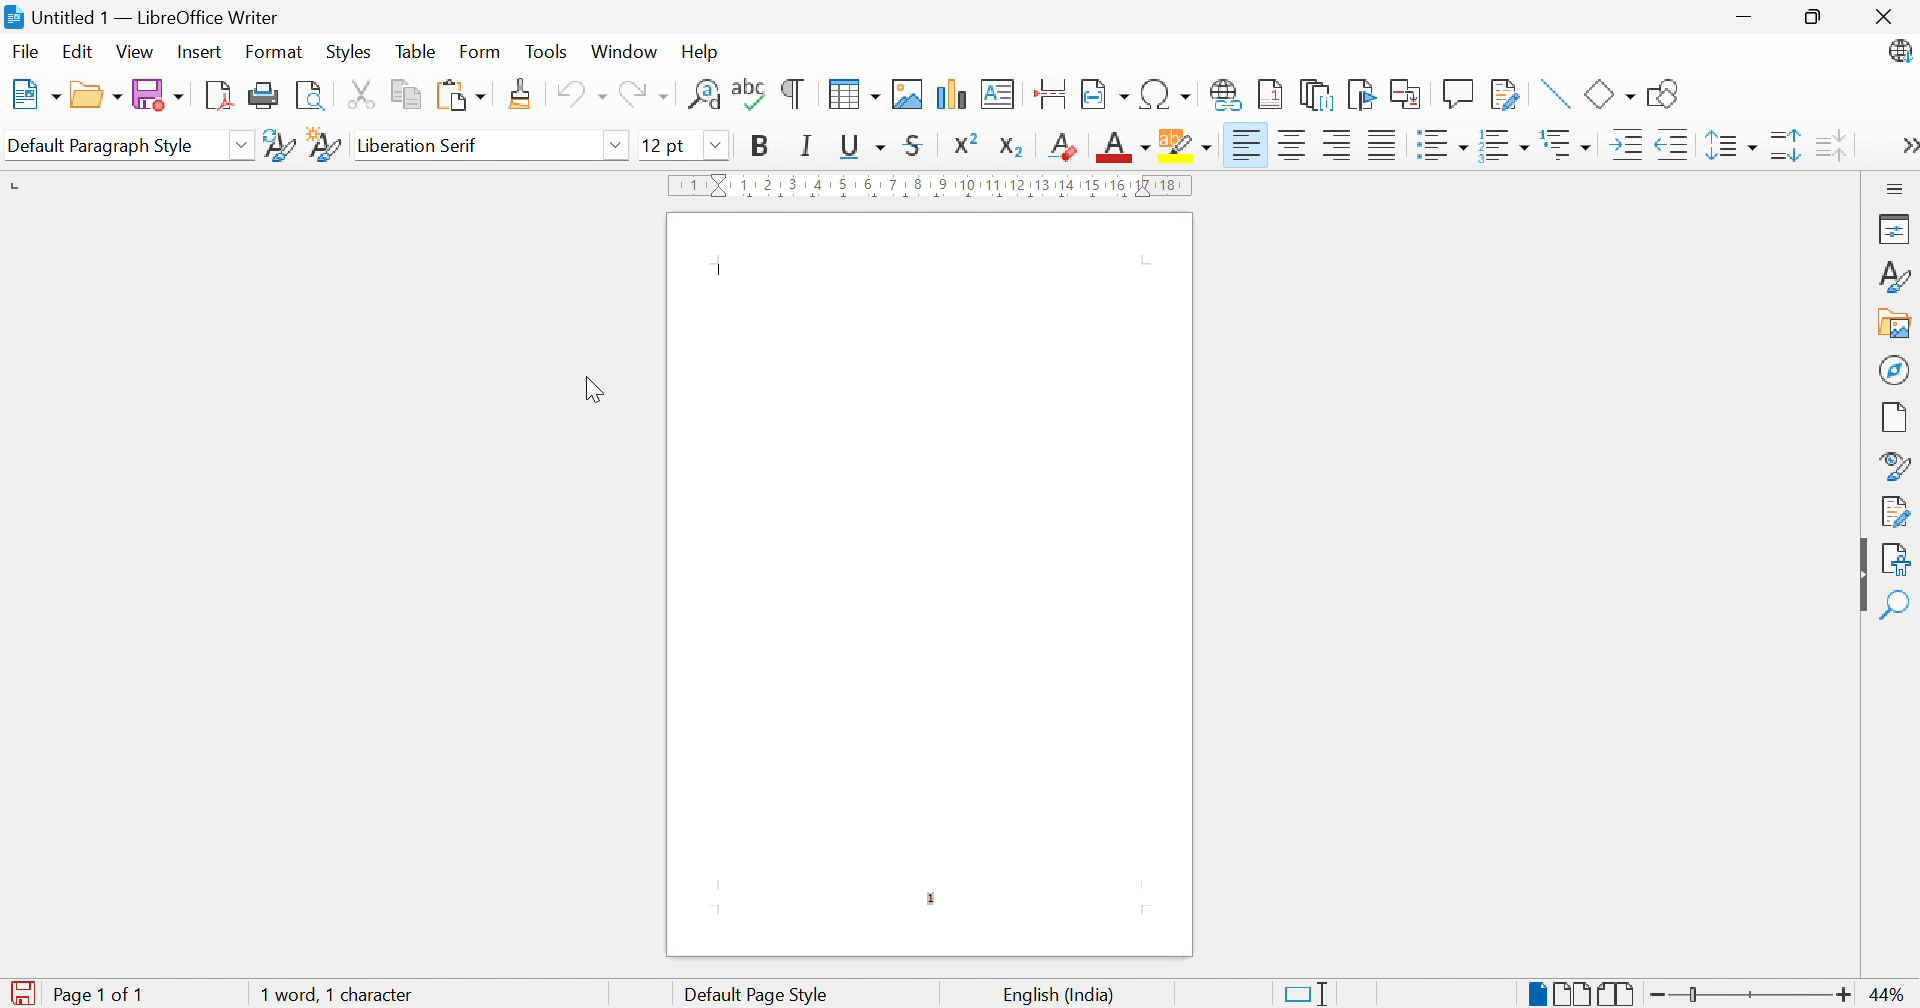  I want to click on Insert footnote, so click(1272, 94).